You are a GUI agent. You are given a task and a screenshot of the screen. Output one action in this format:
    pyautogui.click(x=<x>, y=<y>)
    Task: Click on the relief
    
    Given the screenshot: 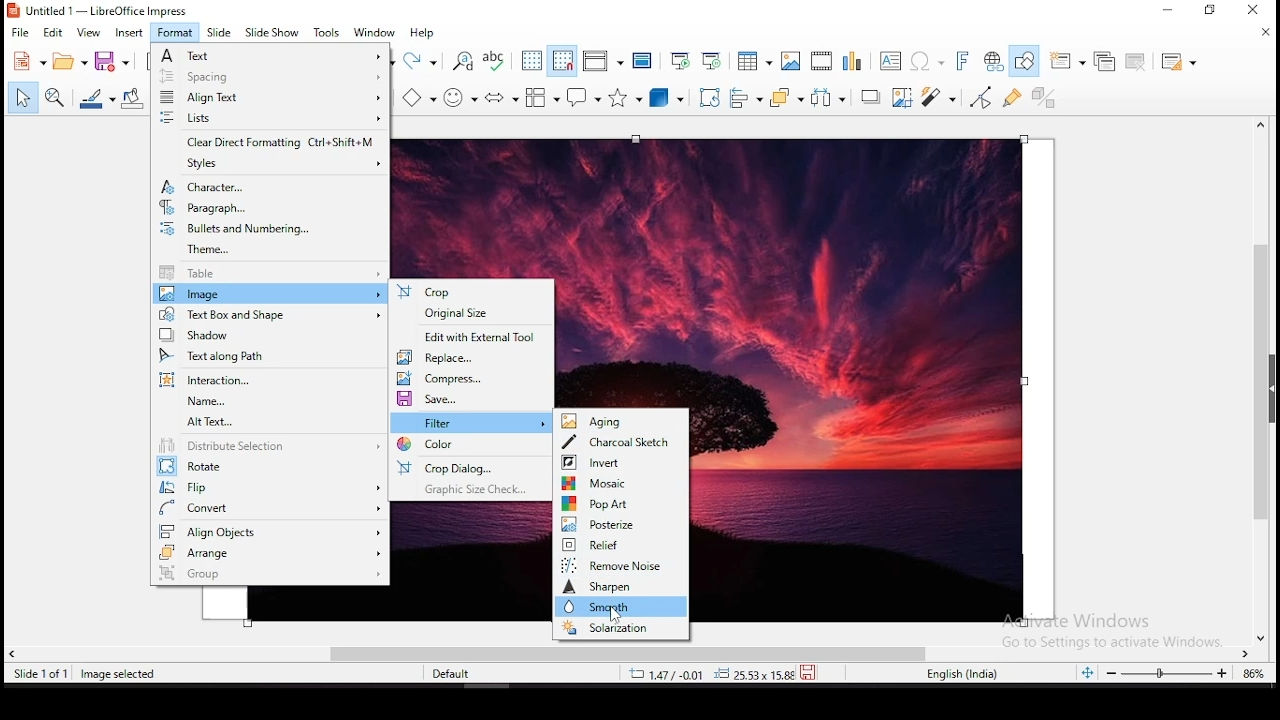 What is the action you would take?
    pyautogui.click(x=623, y=545)
    